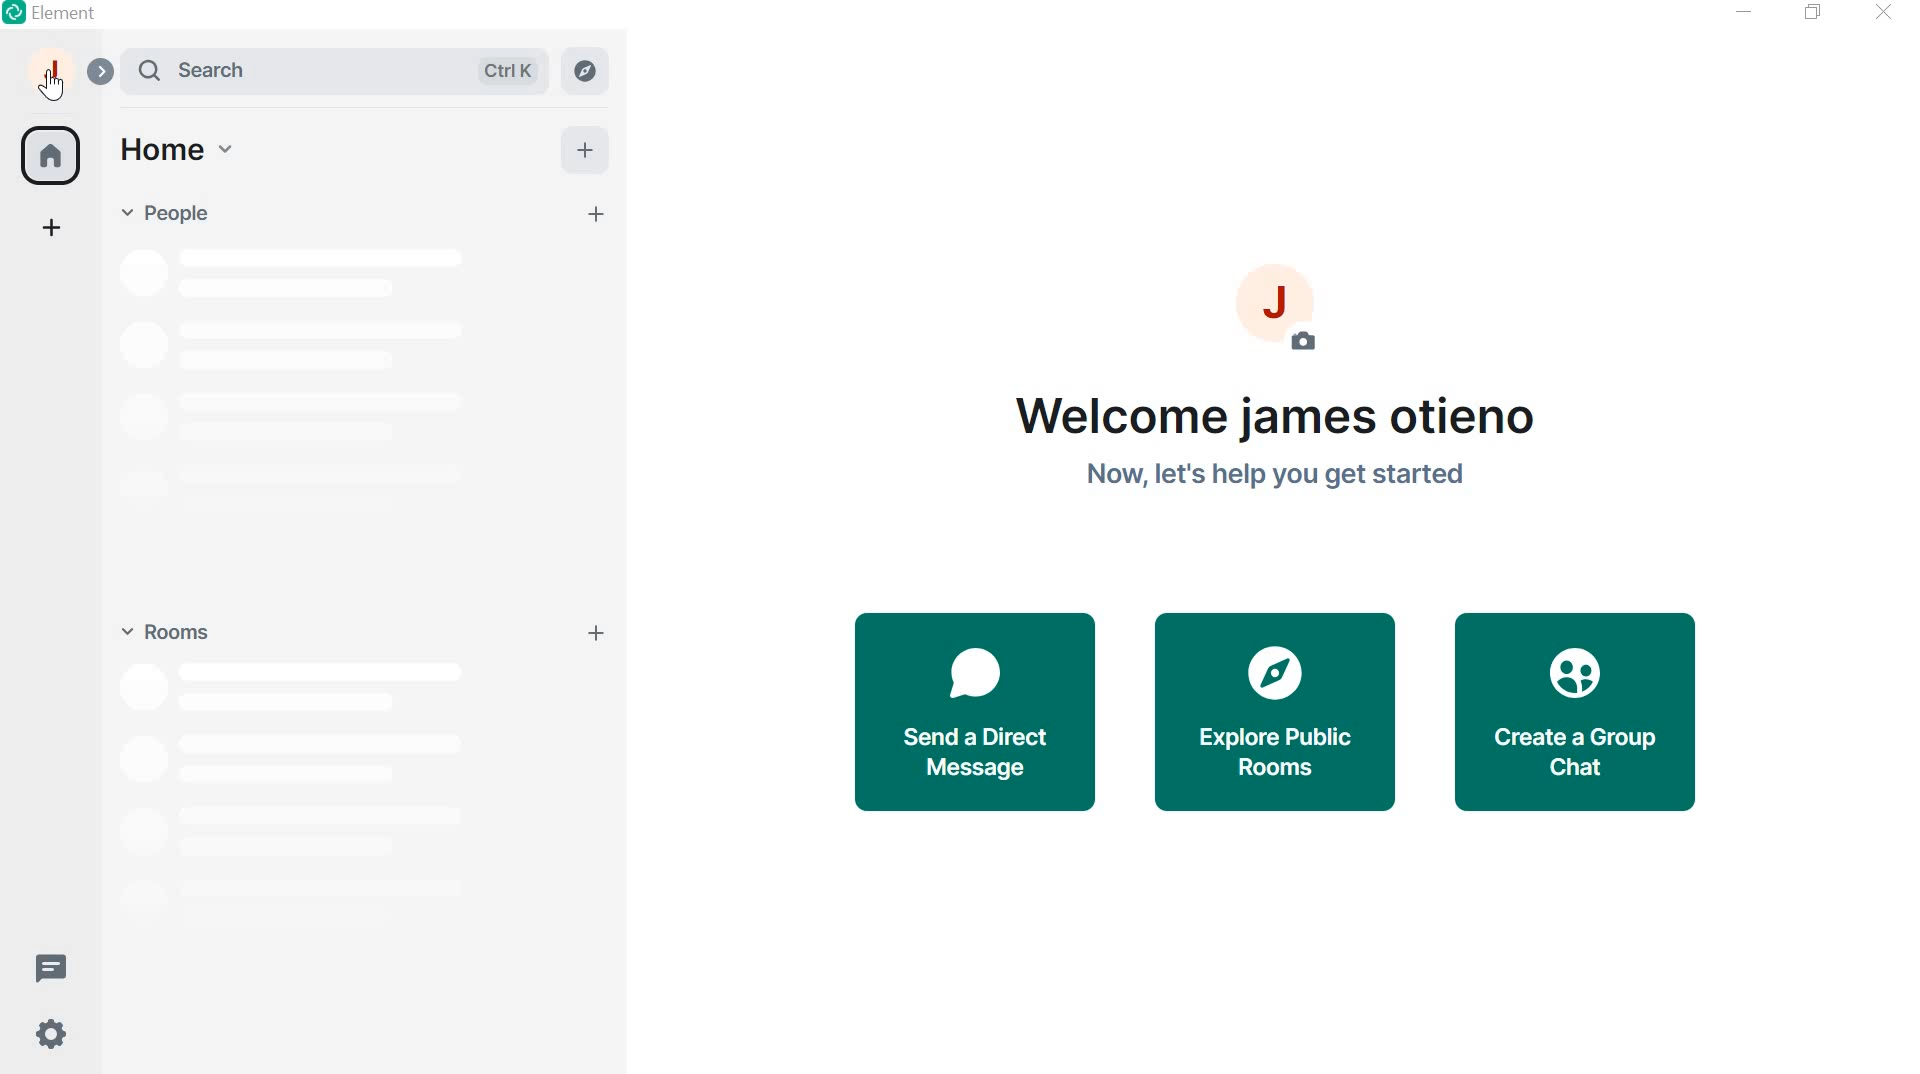 This screenshot has height=1074, width=1920. Describe the element at coordinates (973, 710) in the screenshot. I see `SEND A DIRECT MESSAGE` at that location.